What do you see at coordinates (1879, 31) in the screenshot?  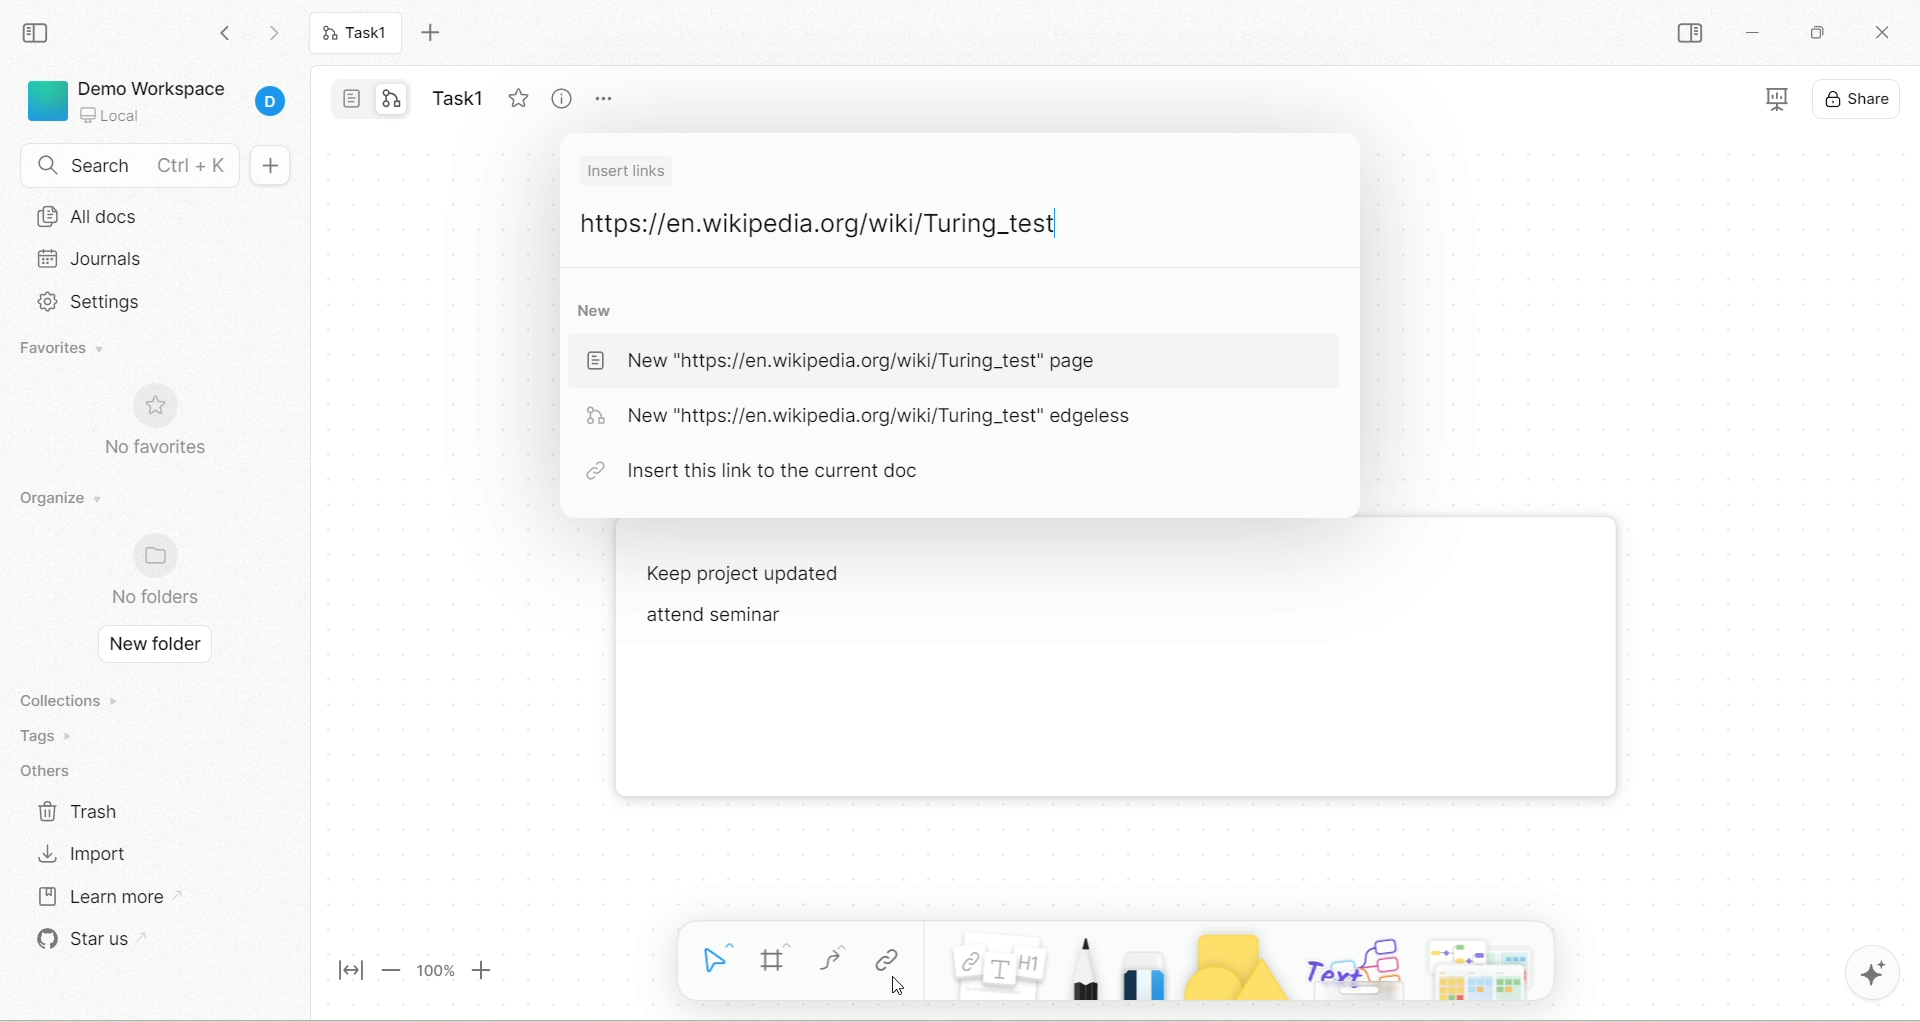 I see `close` at bounding box center [1879, 31].